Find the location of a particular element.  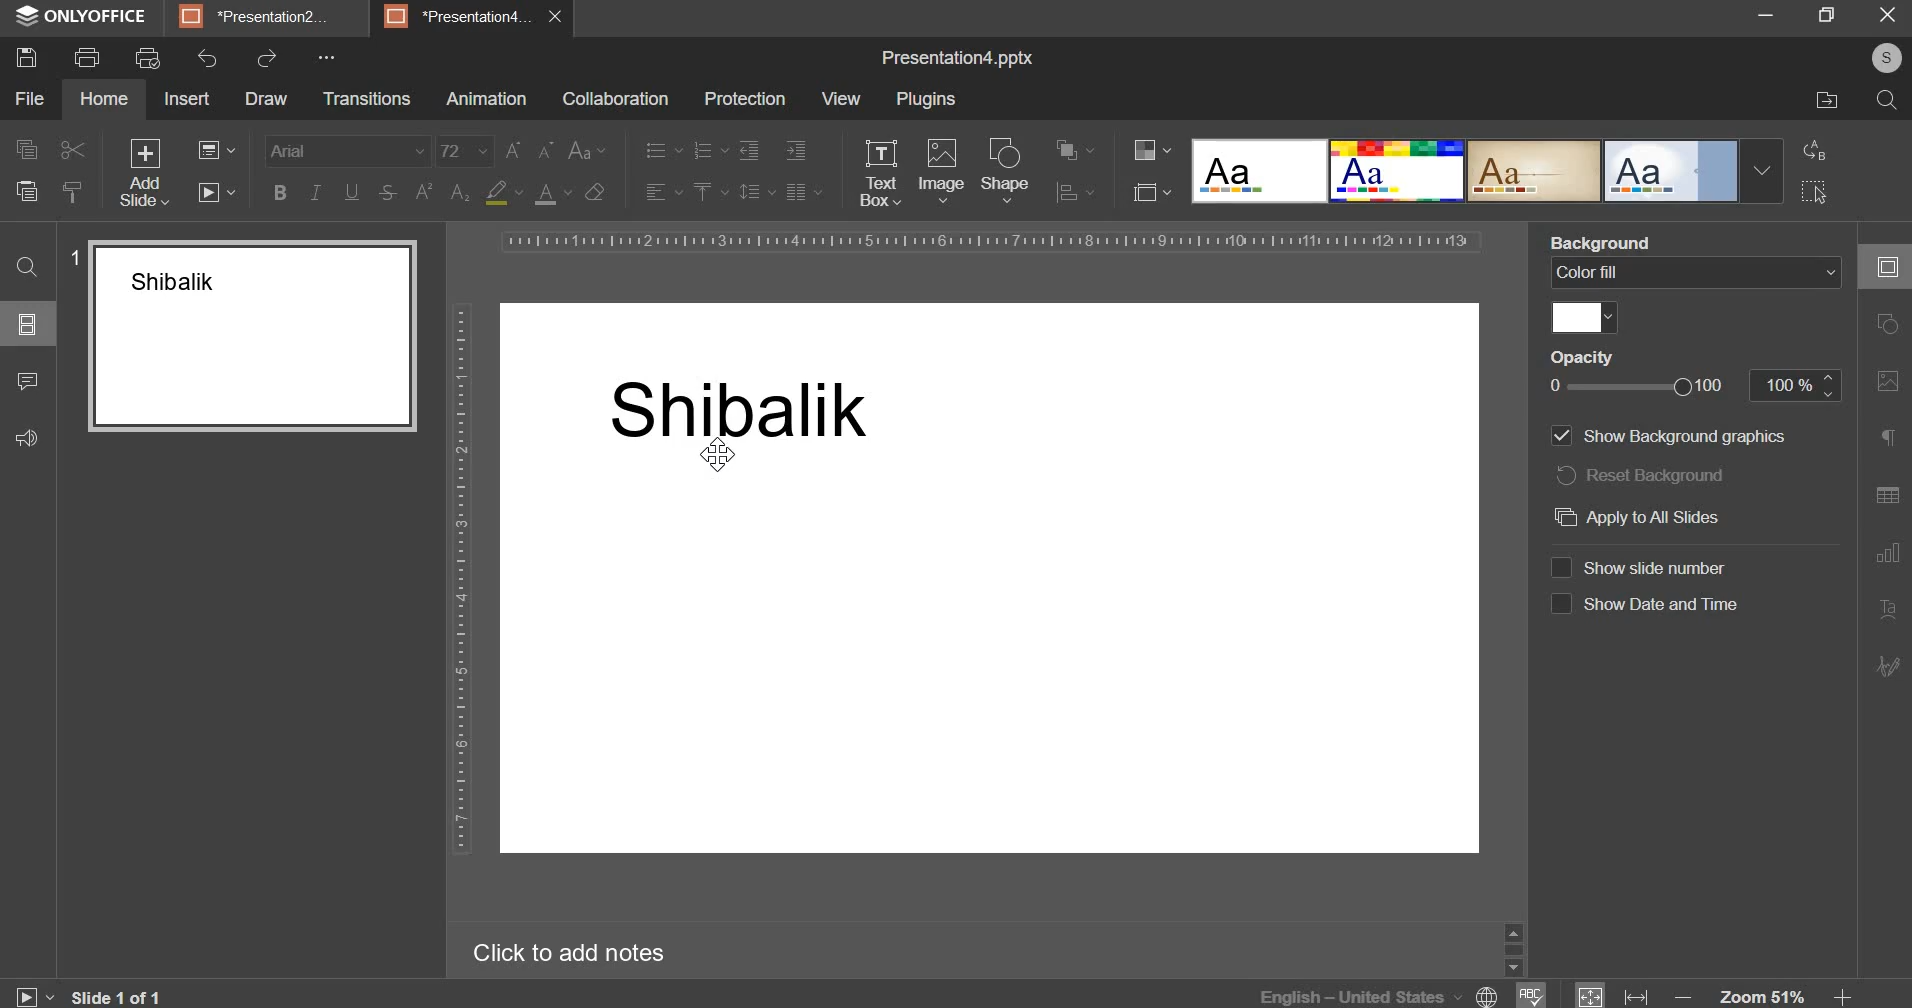

Play is located at coordinates (35, 992).